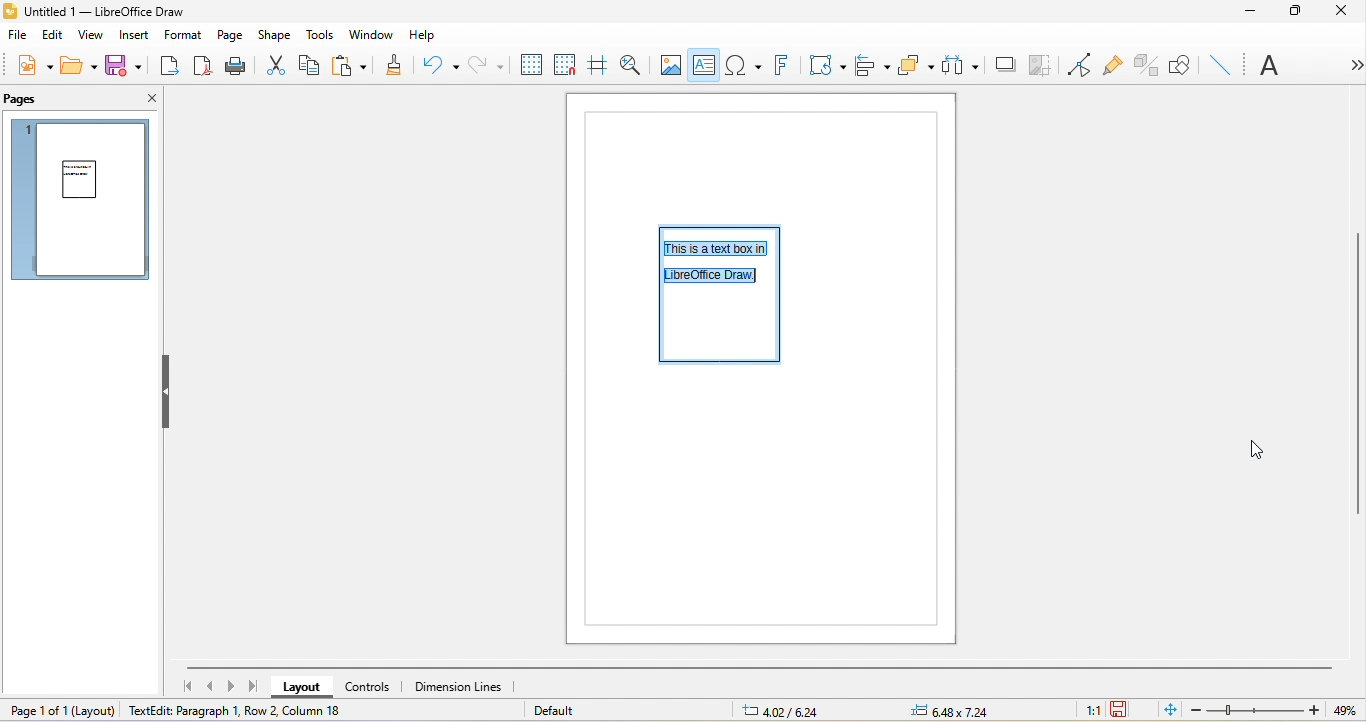  I want to click on zoom and pan, so click(629, 64).